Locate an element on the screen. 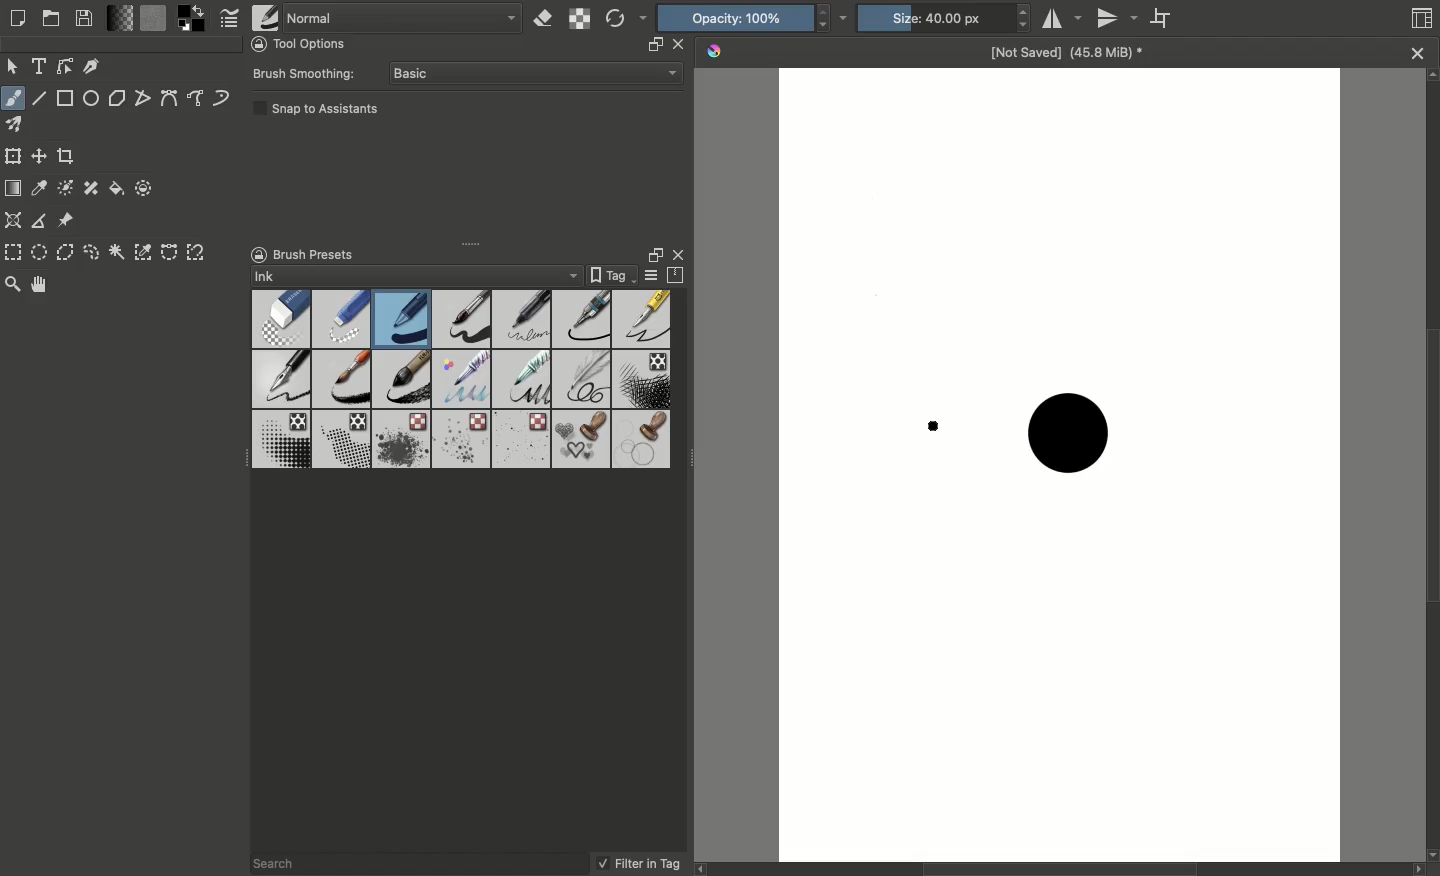 The image size is (1440, 876). Bézier curve is located at coordinates (170, 100).